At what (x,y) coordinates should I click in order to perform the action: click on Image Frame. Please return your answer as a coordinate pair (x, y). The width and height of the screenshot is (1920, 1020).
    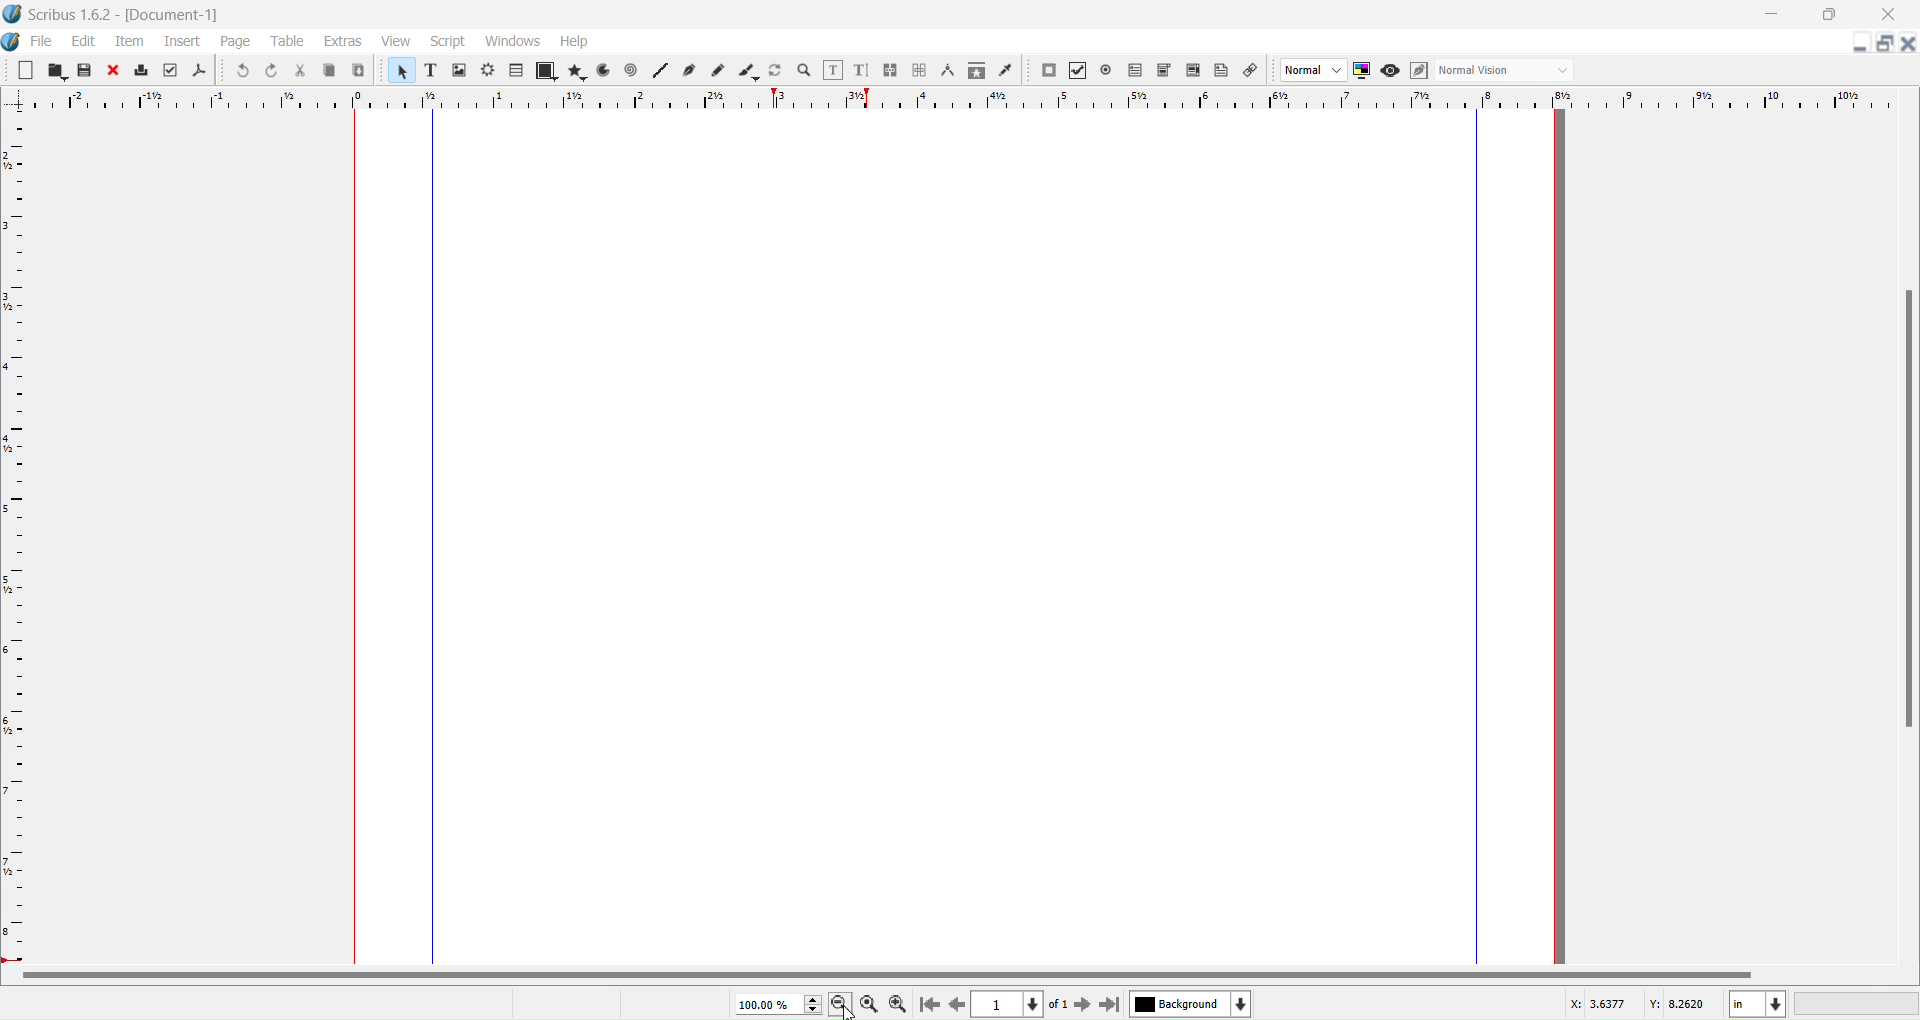
    Looking at the image, I should click on (400, 70).